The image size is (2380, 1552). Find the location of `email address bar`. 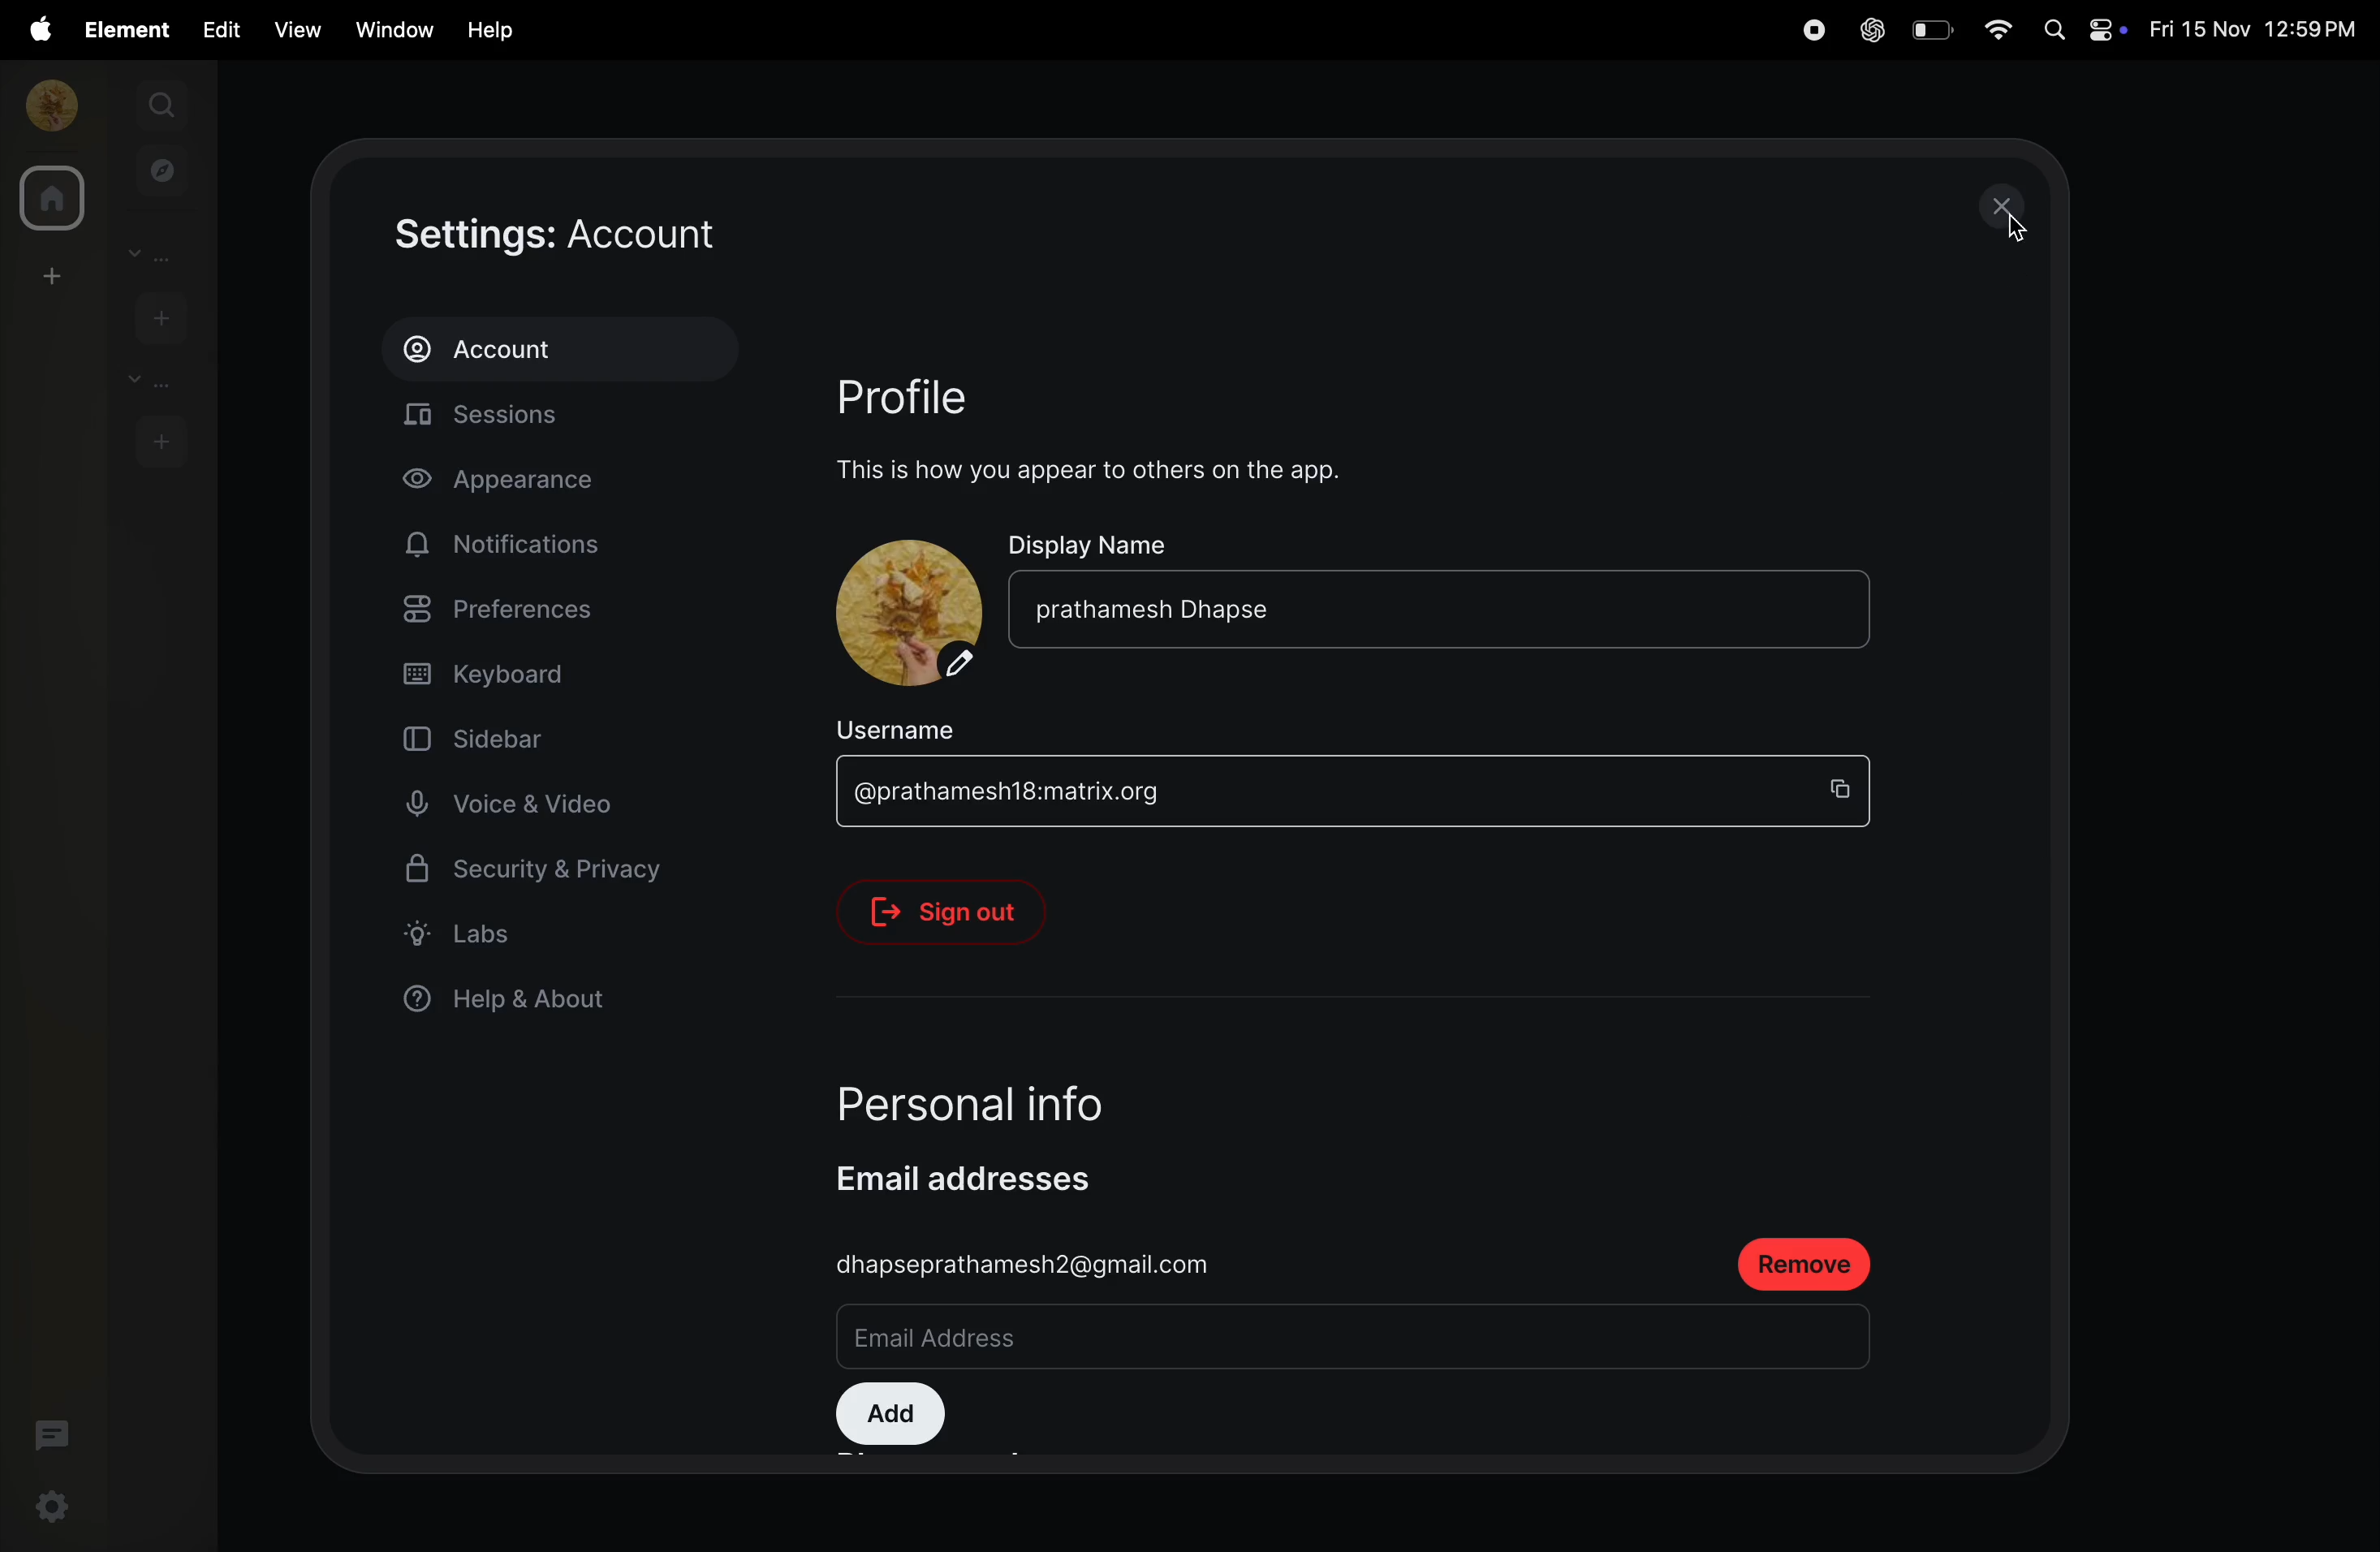

email address bar is located at coordinates (1113, 1340).